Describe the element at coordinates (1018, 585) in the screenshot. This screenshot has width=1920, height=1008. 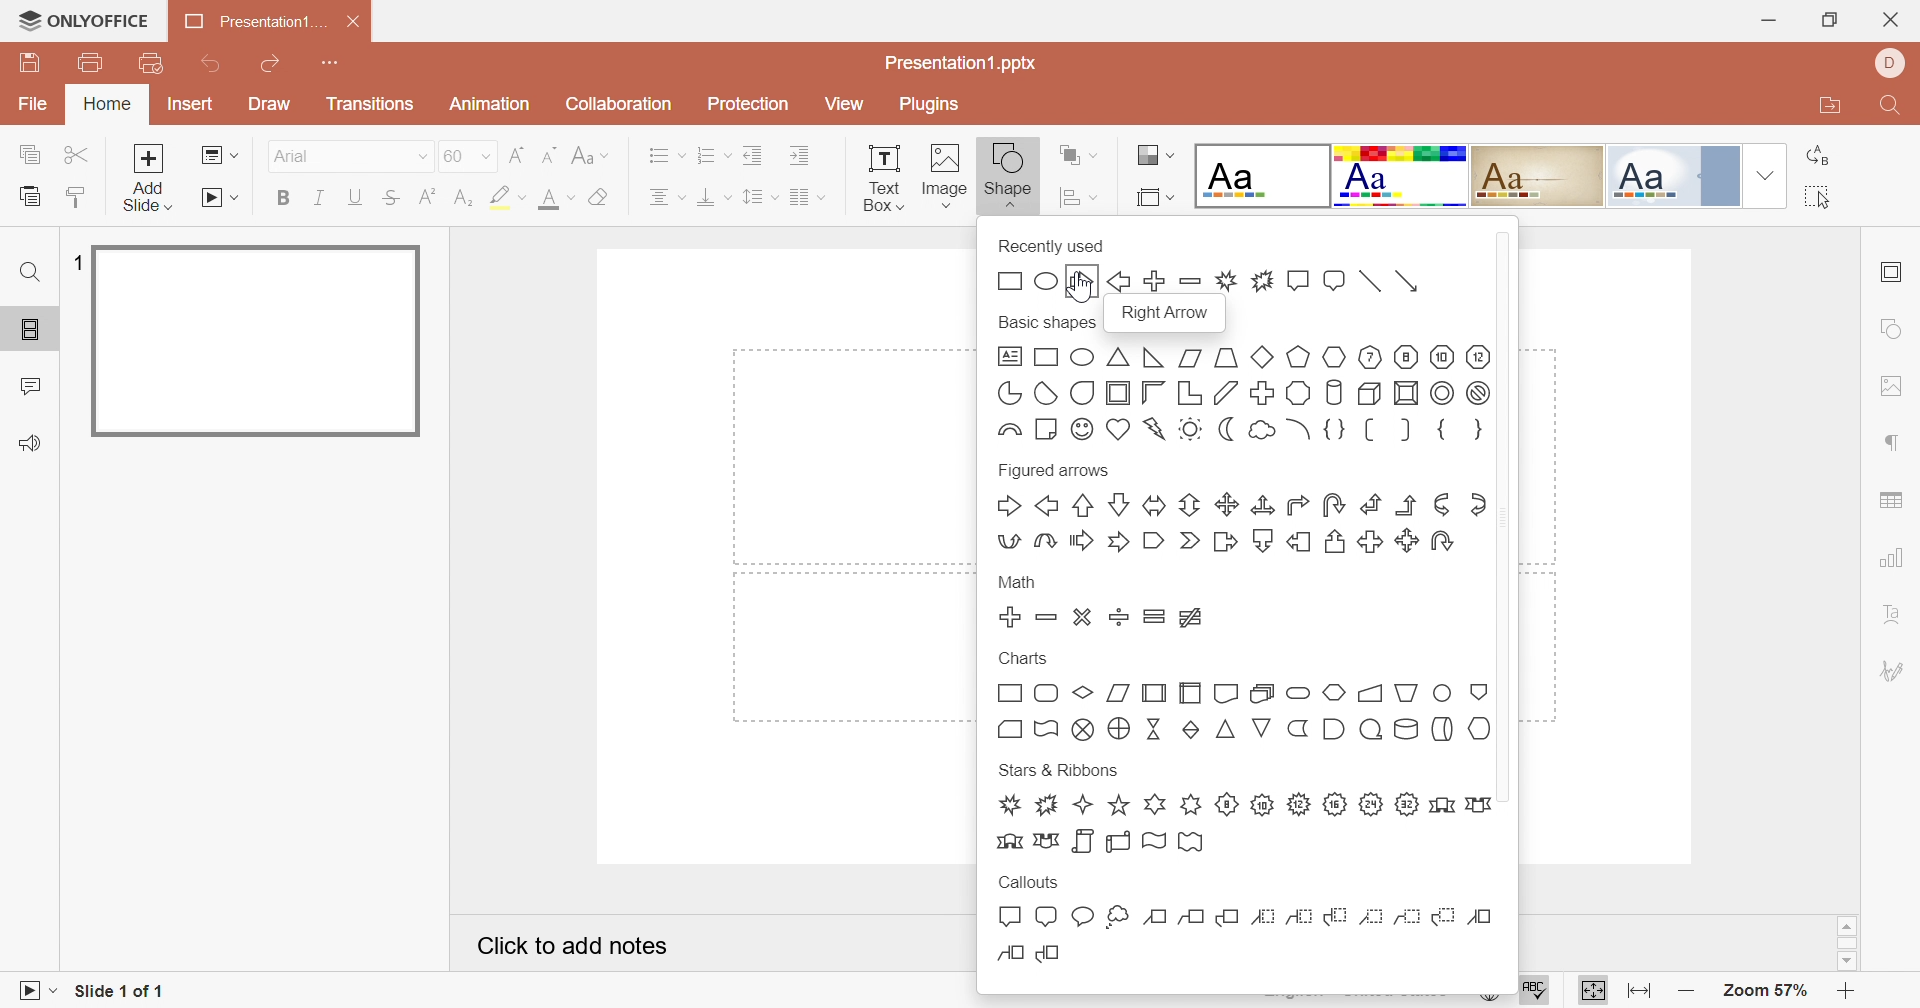
I see `math` at that location.